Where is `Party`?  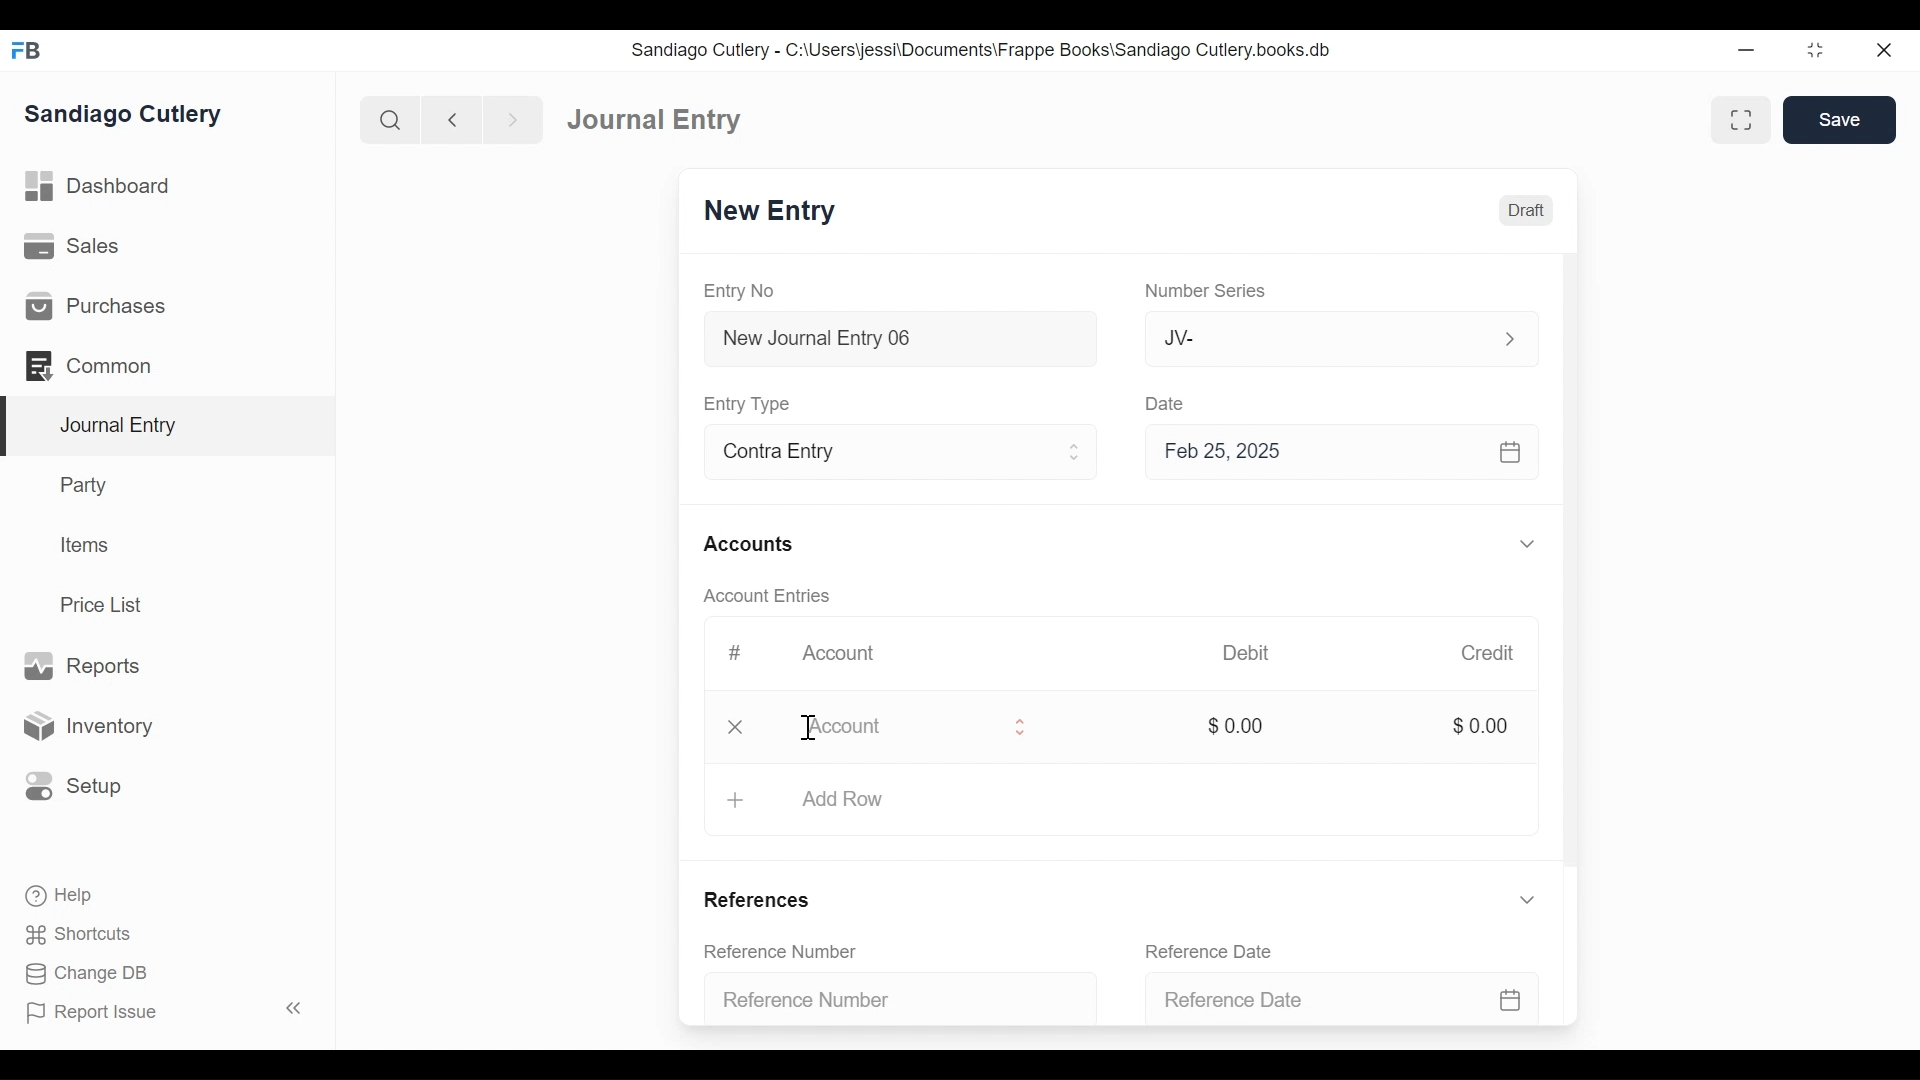 Party is located at coordinates (88, 484).